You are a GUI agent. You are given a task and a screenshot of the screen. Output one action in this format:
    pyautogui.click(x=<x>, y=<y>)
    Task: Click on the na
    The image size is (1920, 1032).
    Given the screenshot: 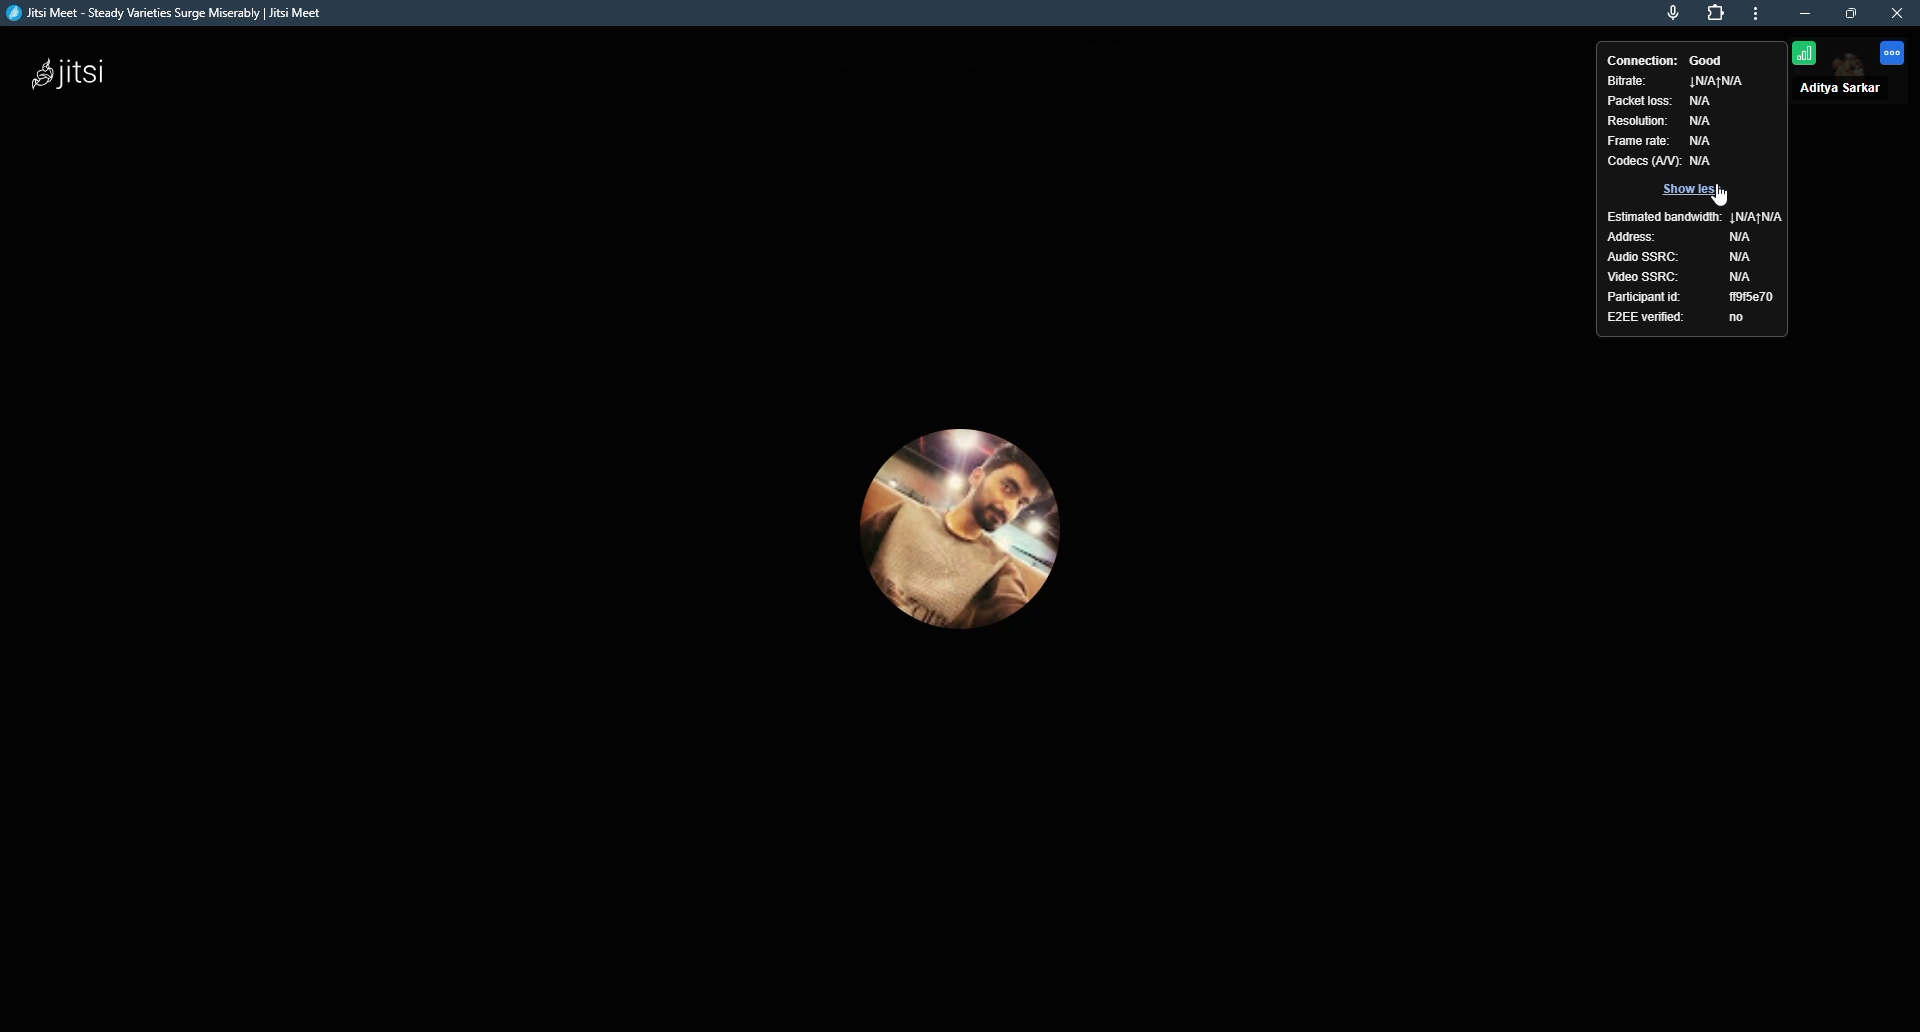 What is the action you would take?
    pyautogui.click(x=1702, y=120)
    